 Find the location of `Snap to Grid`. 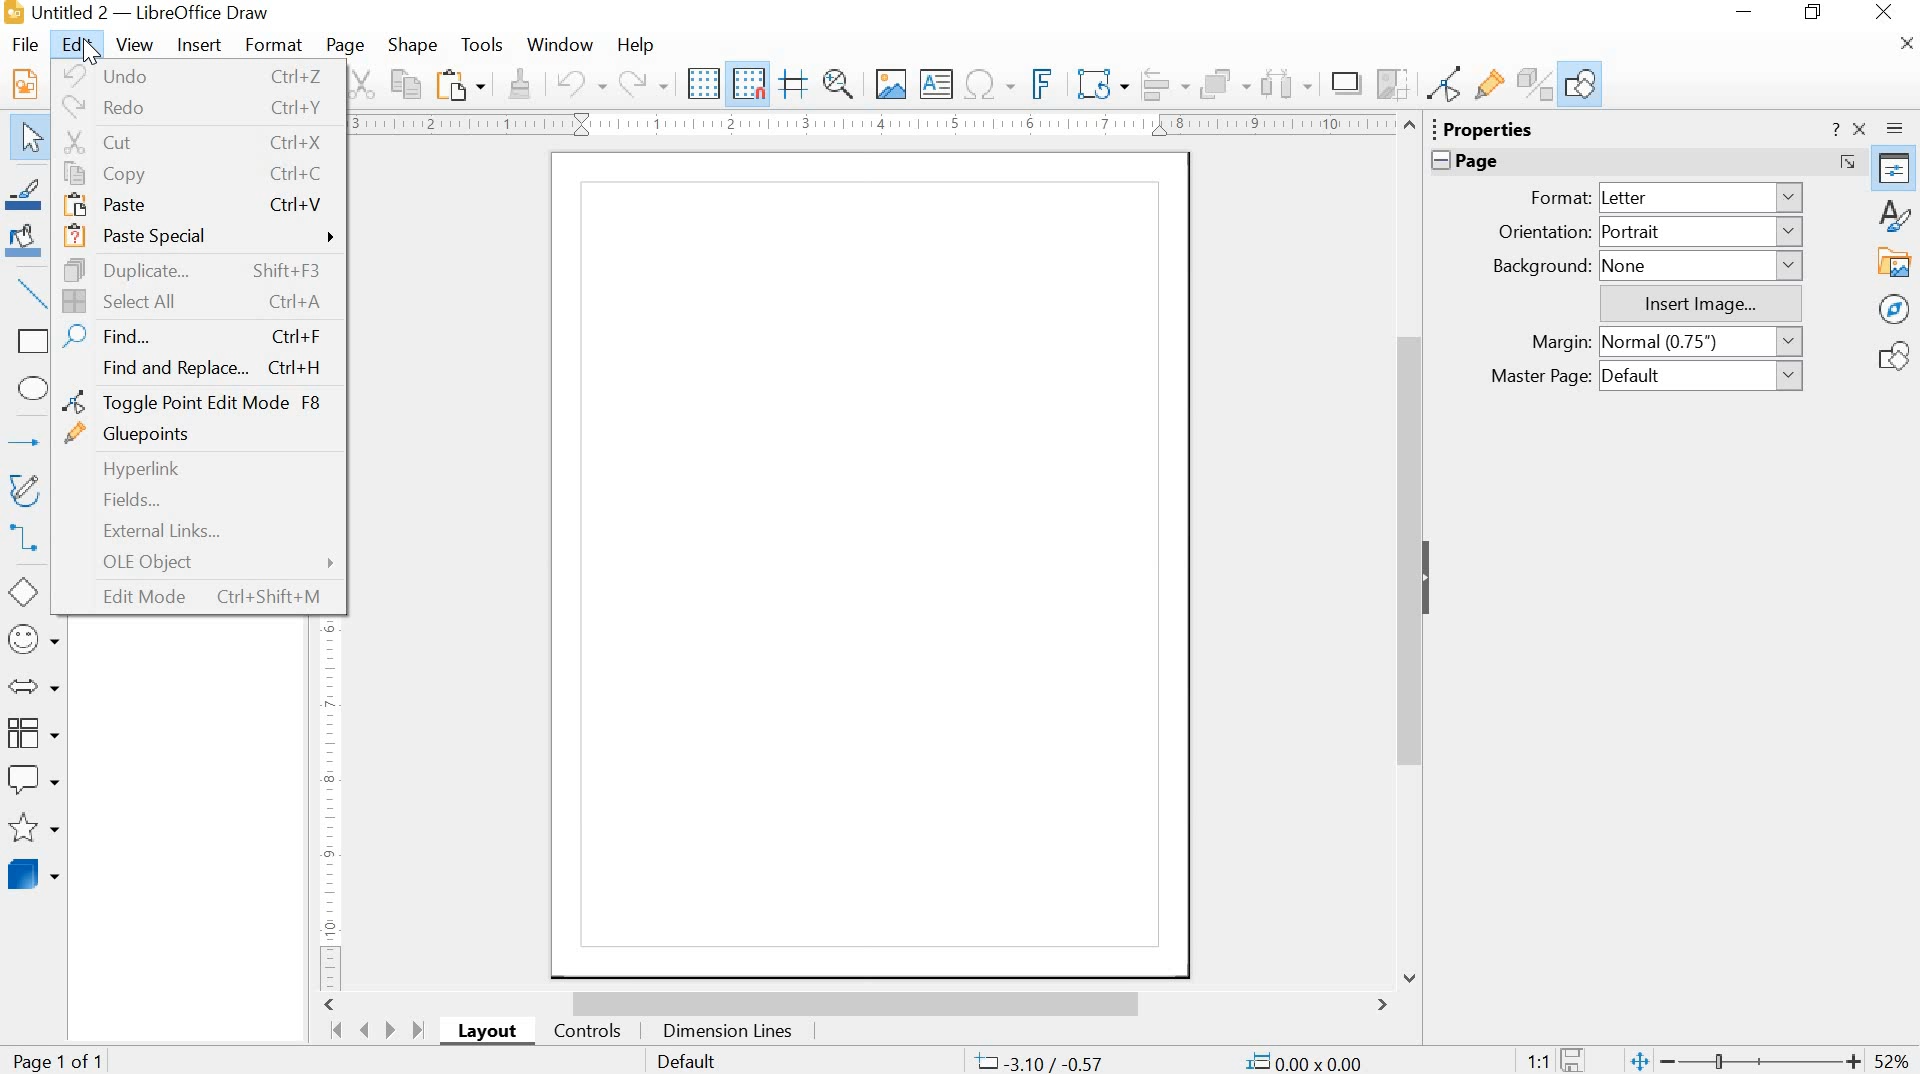

Snap to Grid is located at coordinates (750, 84).